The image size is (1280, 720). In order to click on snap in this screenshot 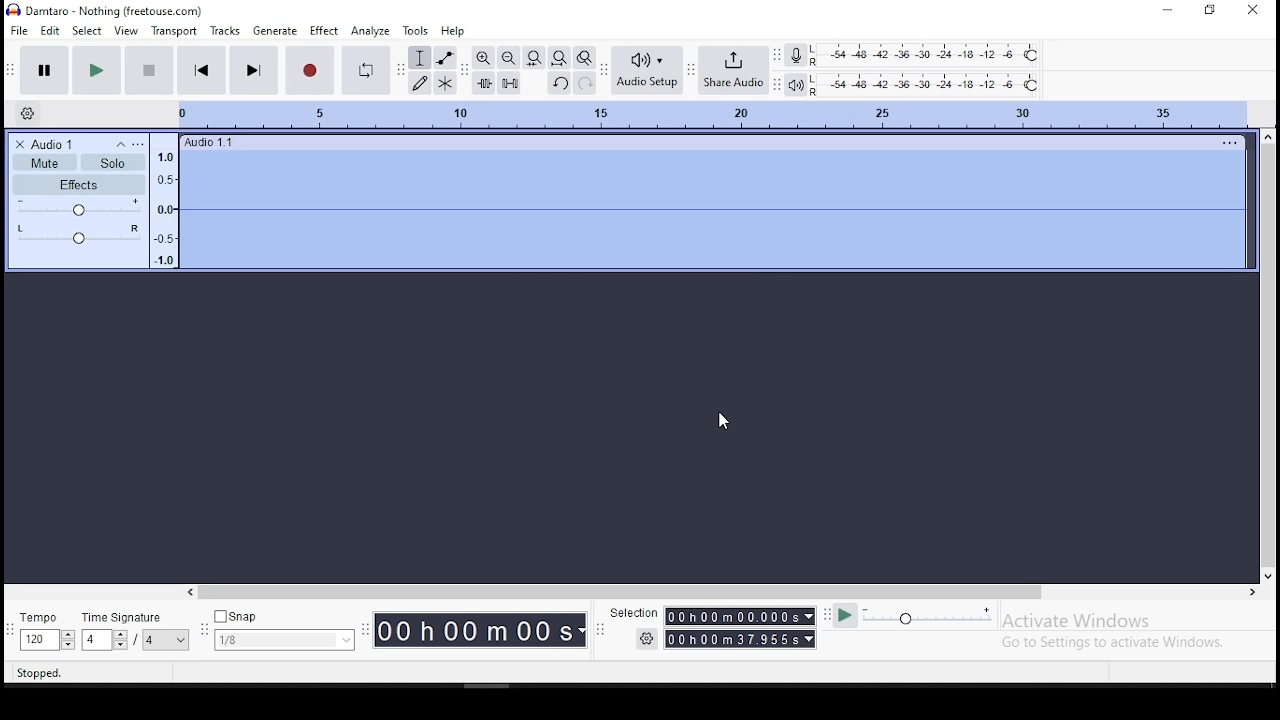, I will do `click(284, 629)`.